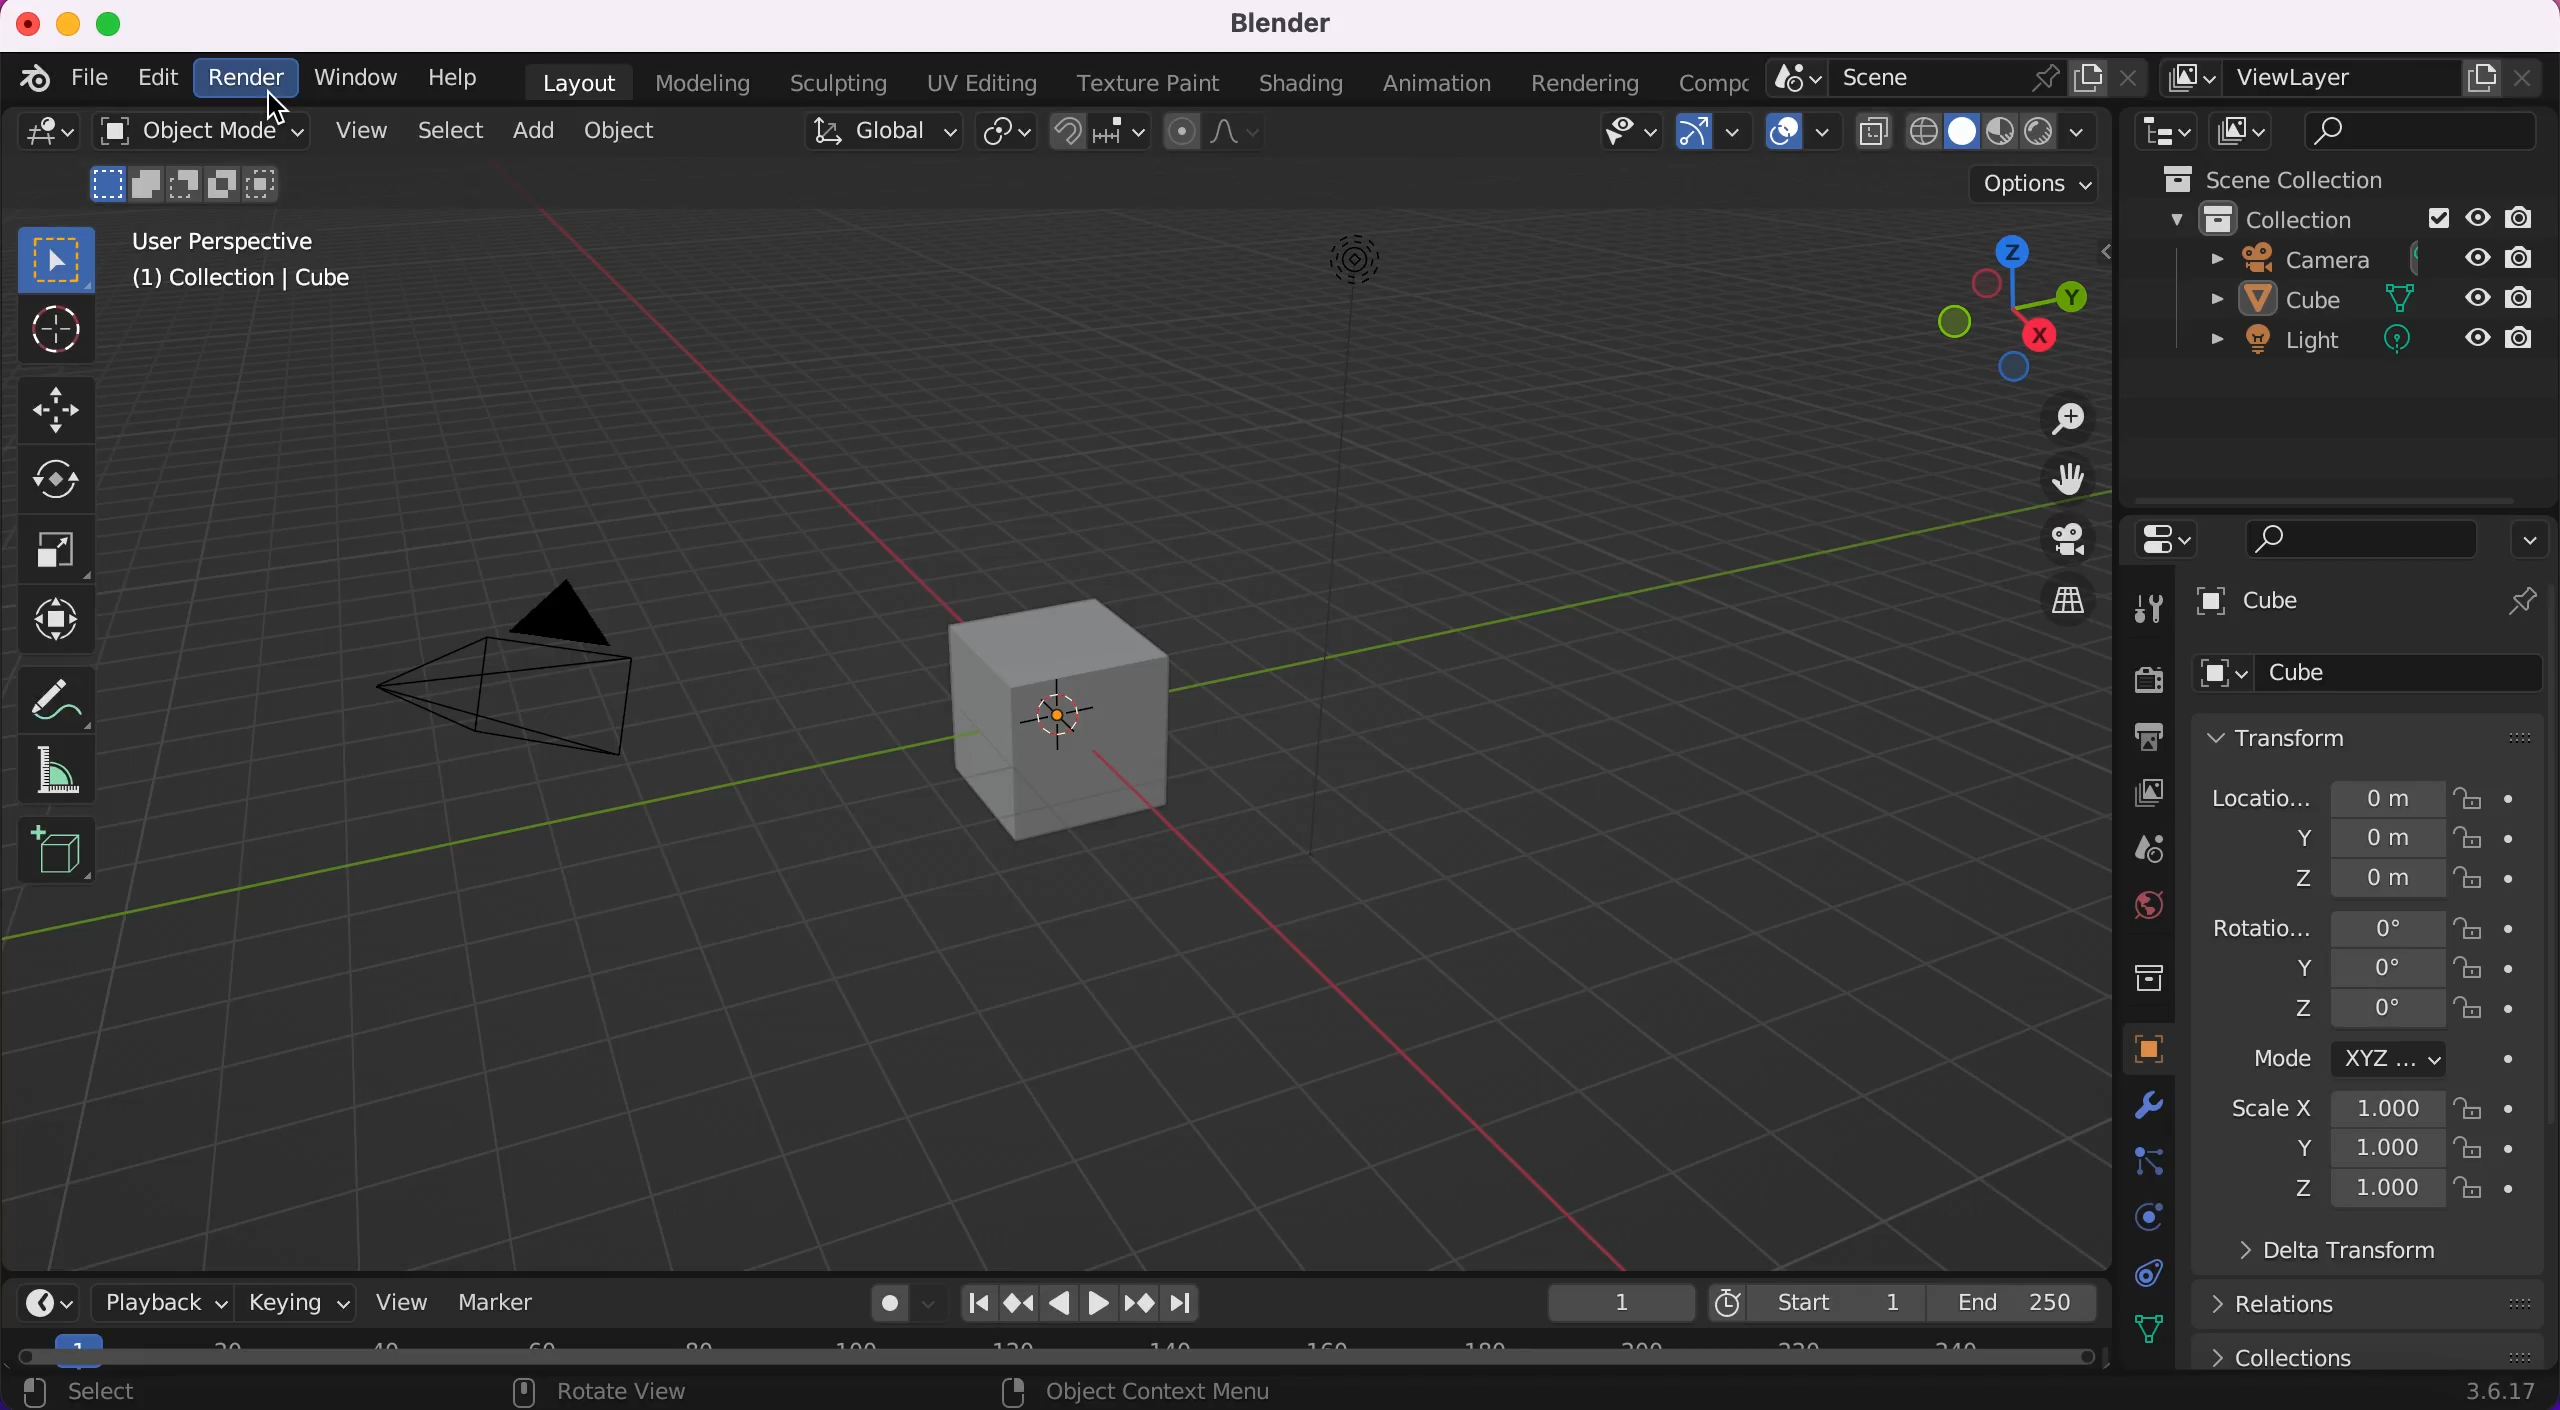 Image resolution: width=2560 pixels, height=1410 pixels. I want to click on search, so click(2363, 542).